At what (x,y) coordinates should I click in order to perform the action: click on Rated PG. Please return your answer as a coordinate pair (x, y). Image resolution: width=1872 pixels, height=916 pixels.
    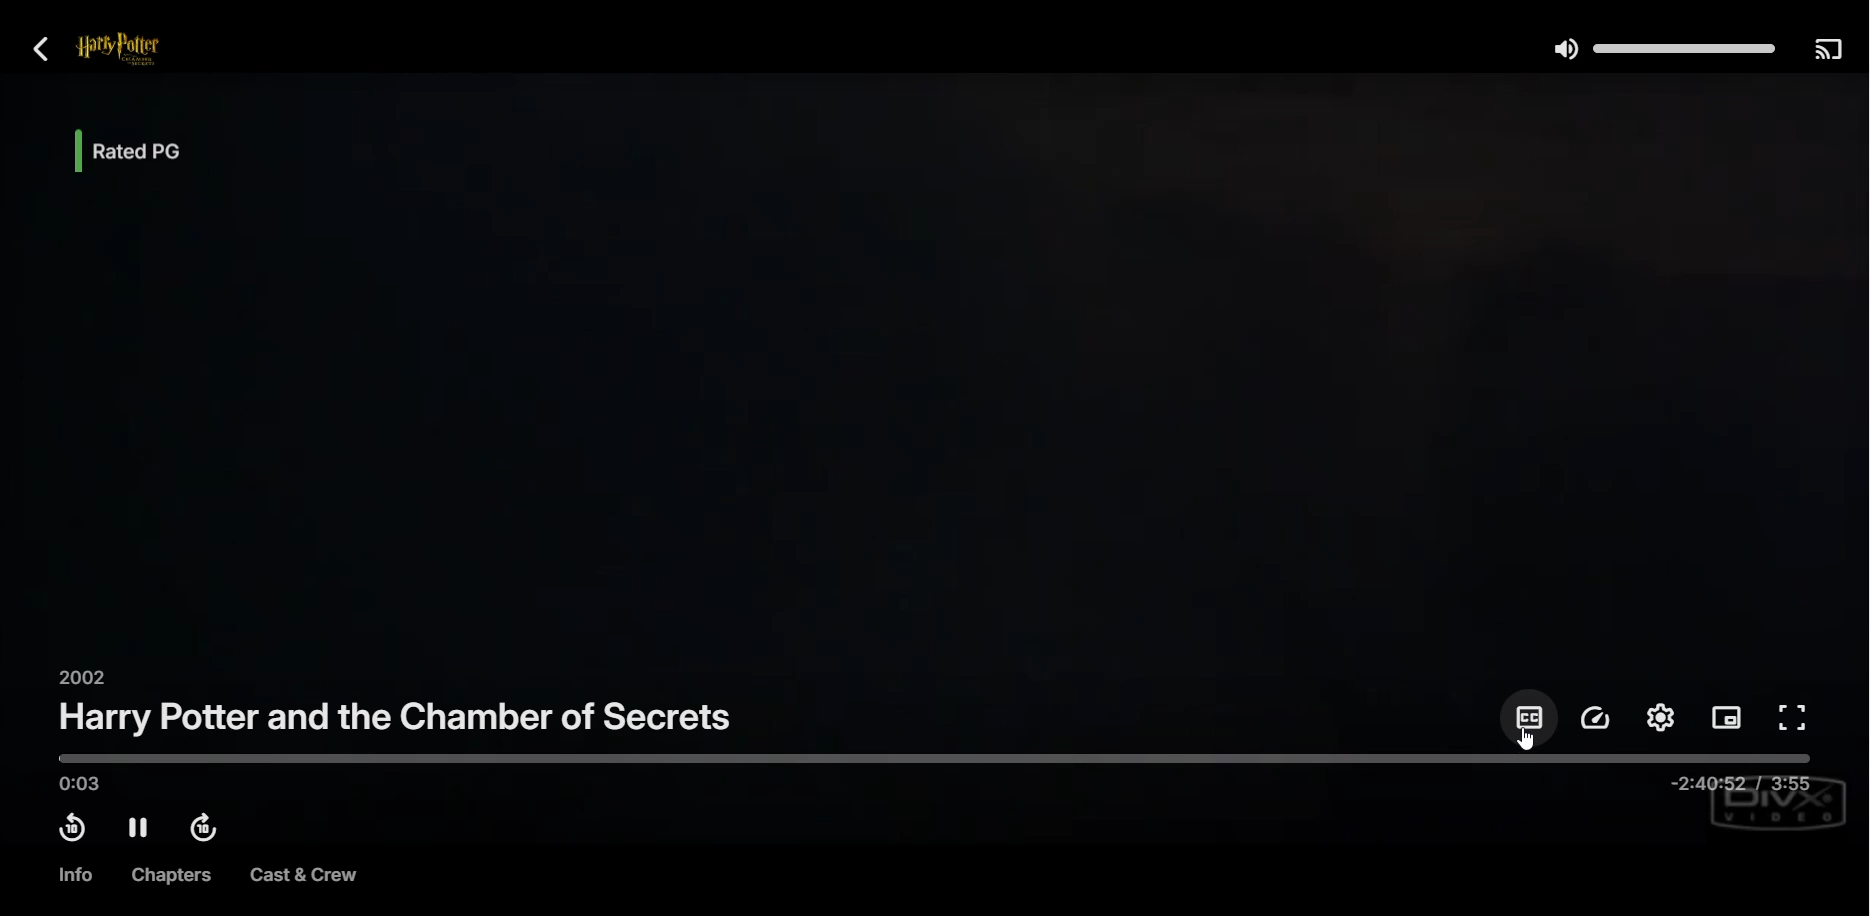
    Looking at the image, I should click on (149, 150).